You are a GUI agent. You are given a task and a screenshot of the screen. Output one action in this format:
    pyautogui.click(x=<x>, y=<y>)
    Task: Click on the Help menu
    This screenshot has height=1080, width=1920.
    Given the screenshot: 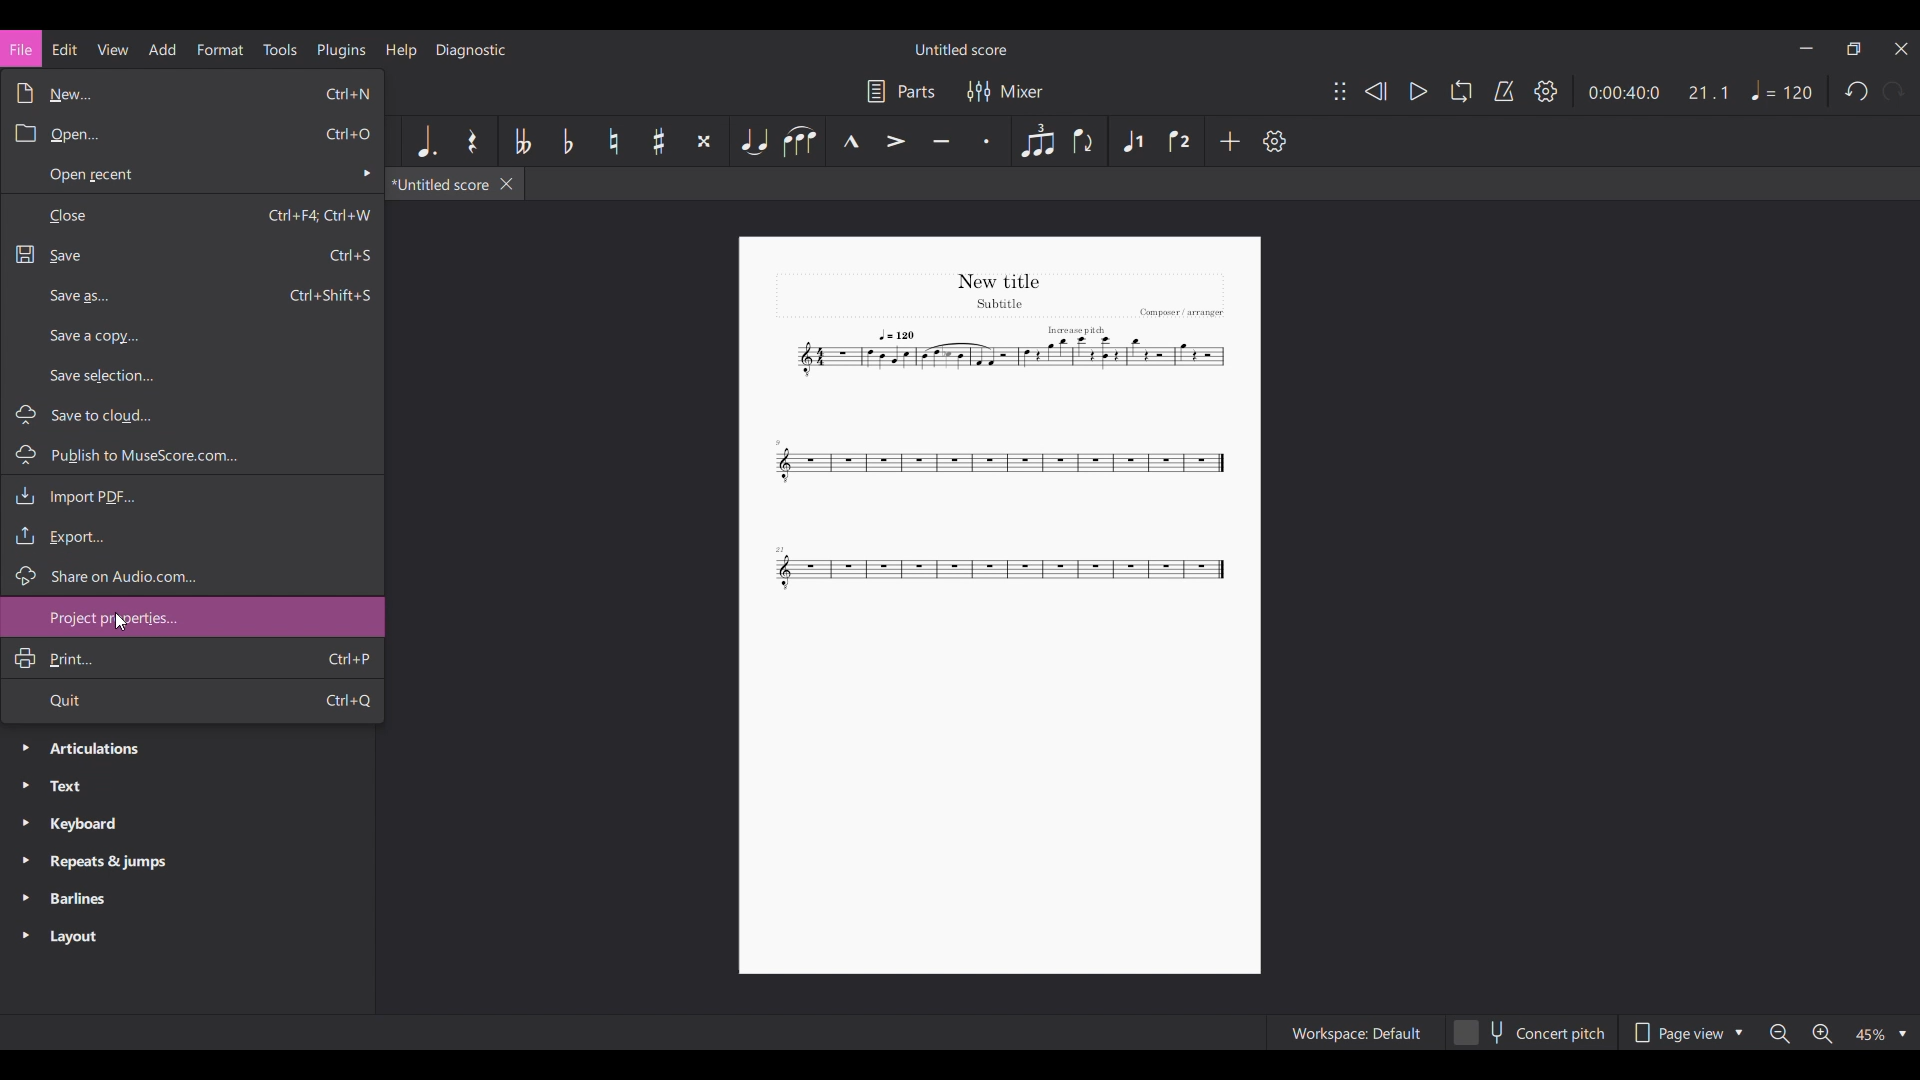 What is the action you would take?
    pyautogui.click(x=401, y=51)
    